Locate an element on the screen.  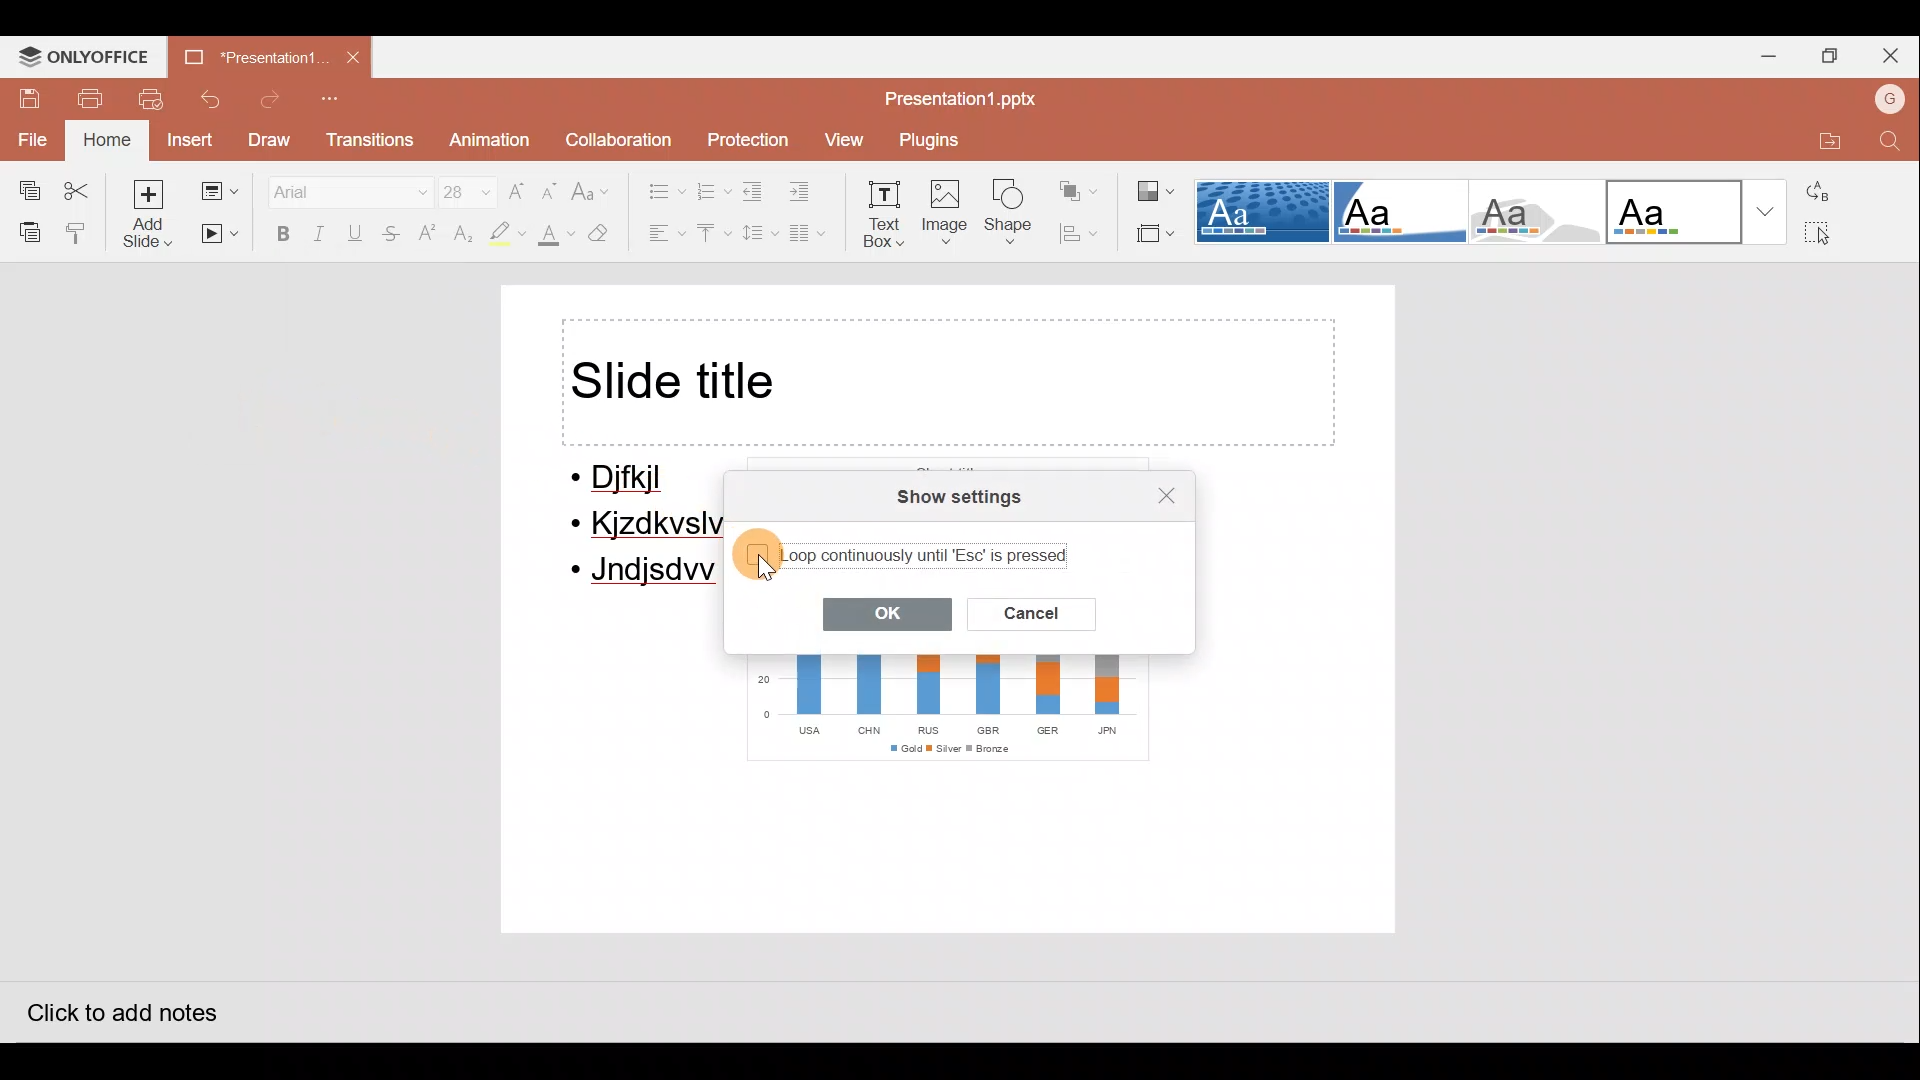
Start slideshow is located at coordinates (217, 237).